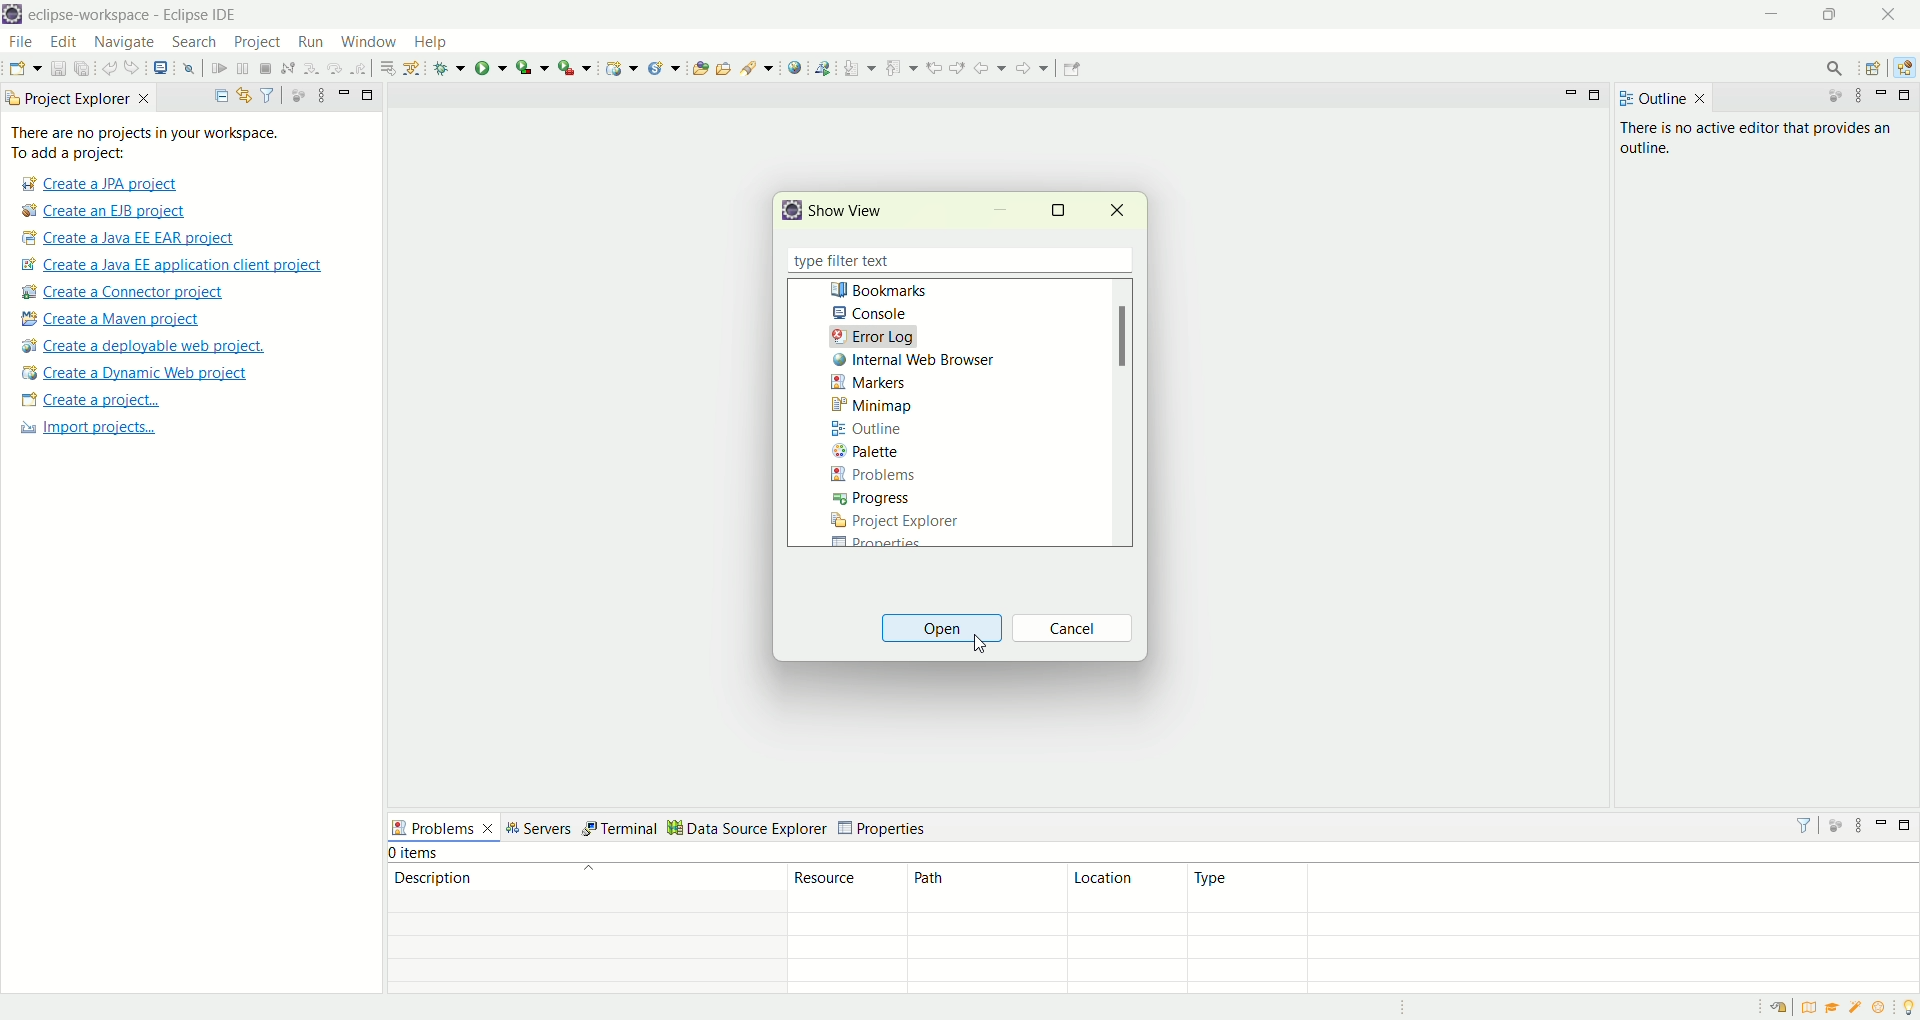 The width and height of the screenshot is (1920, 1020). What do you see at coordinates (875, 314) in the screenshot?
I see `console` at bounding box center [875, 314].